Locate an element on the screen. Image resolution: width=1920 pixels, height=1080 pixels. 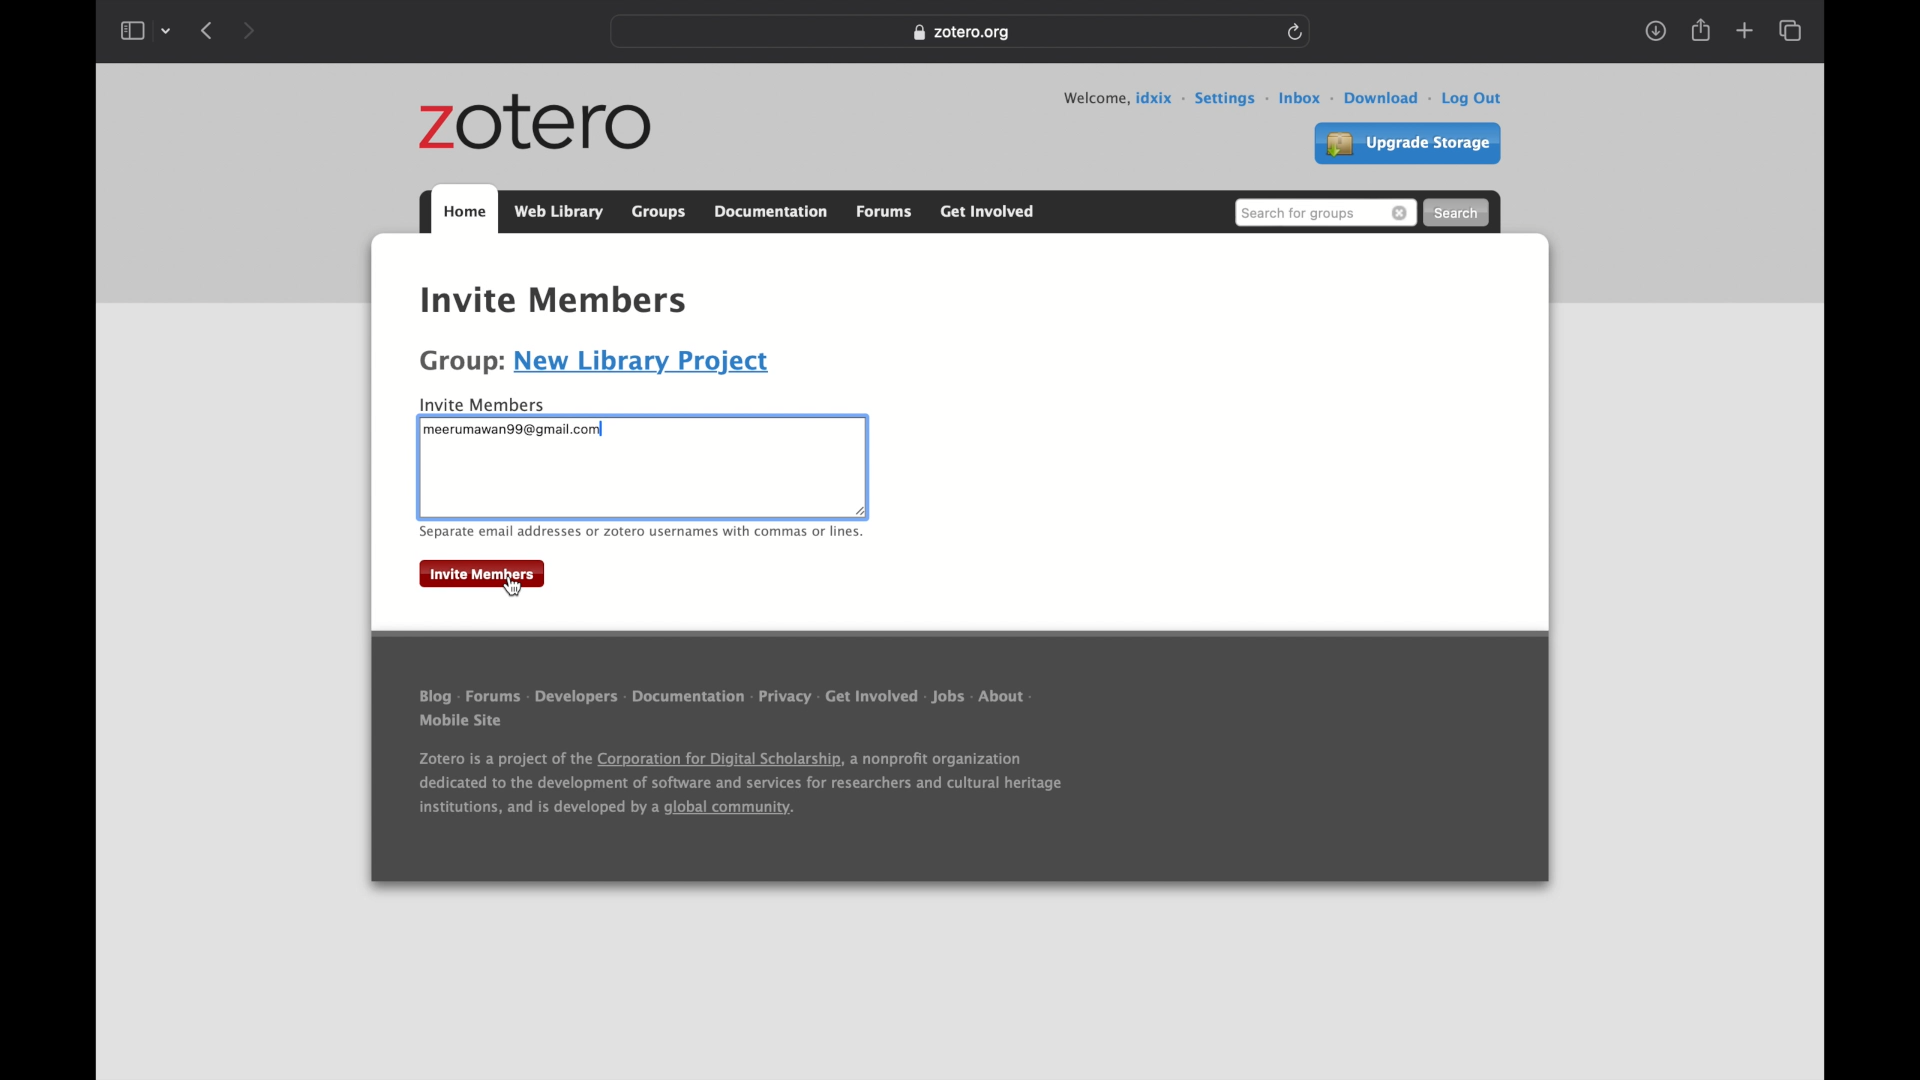
textbox highlight boundary is located at coordinates (869, 464).